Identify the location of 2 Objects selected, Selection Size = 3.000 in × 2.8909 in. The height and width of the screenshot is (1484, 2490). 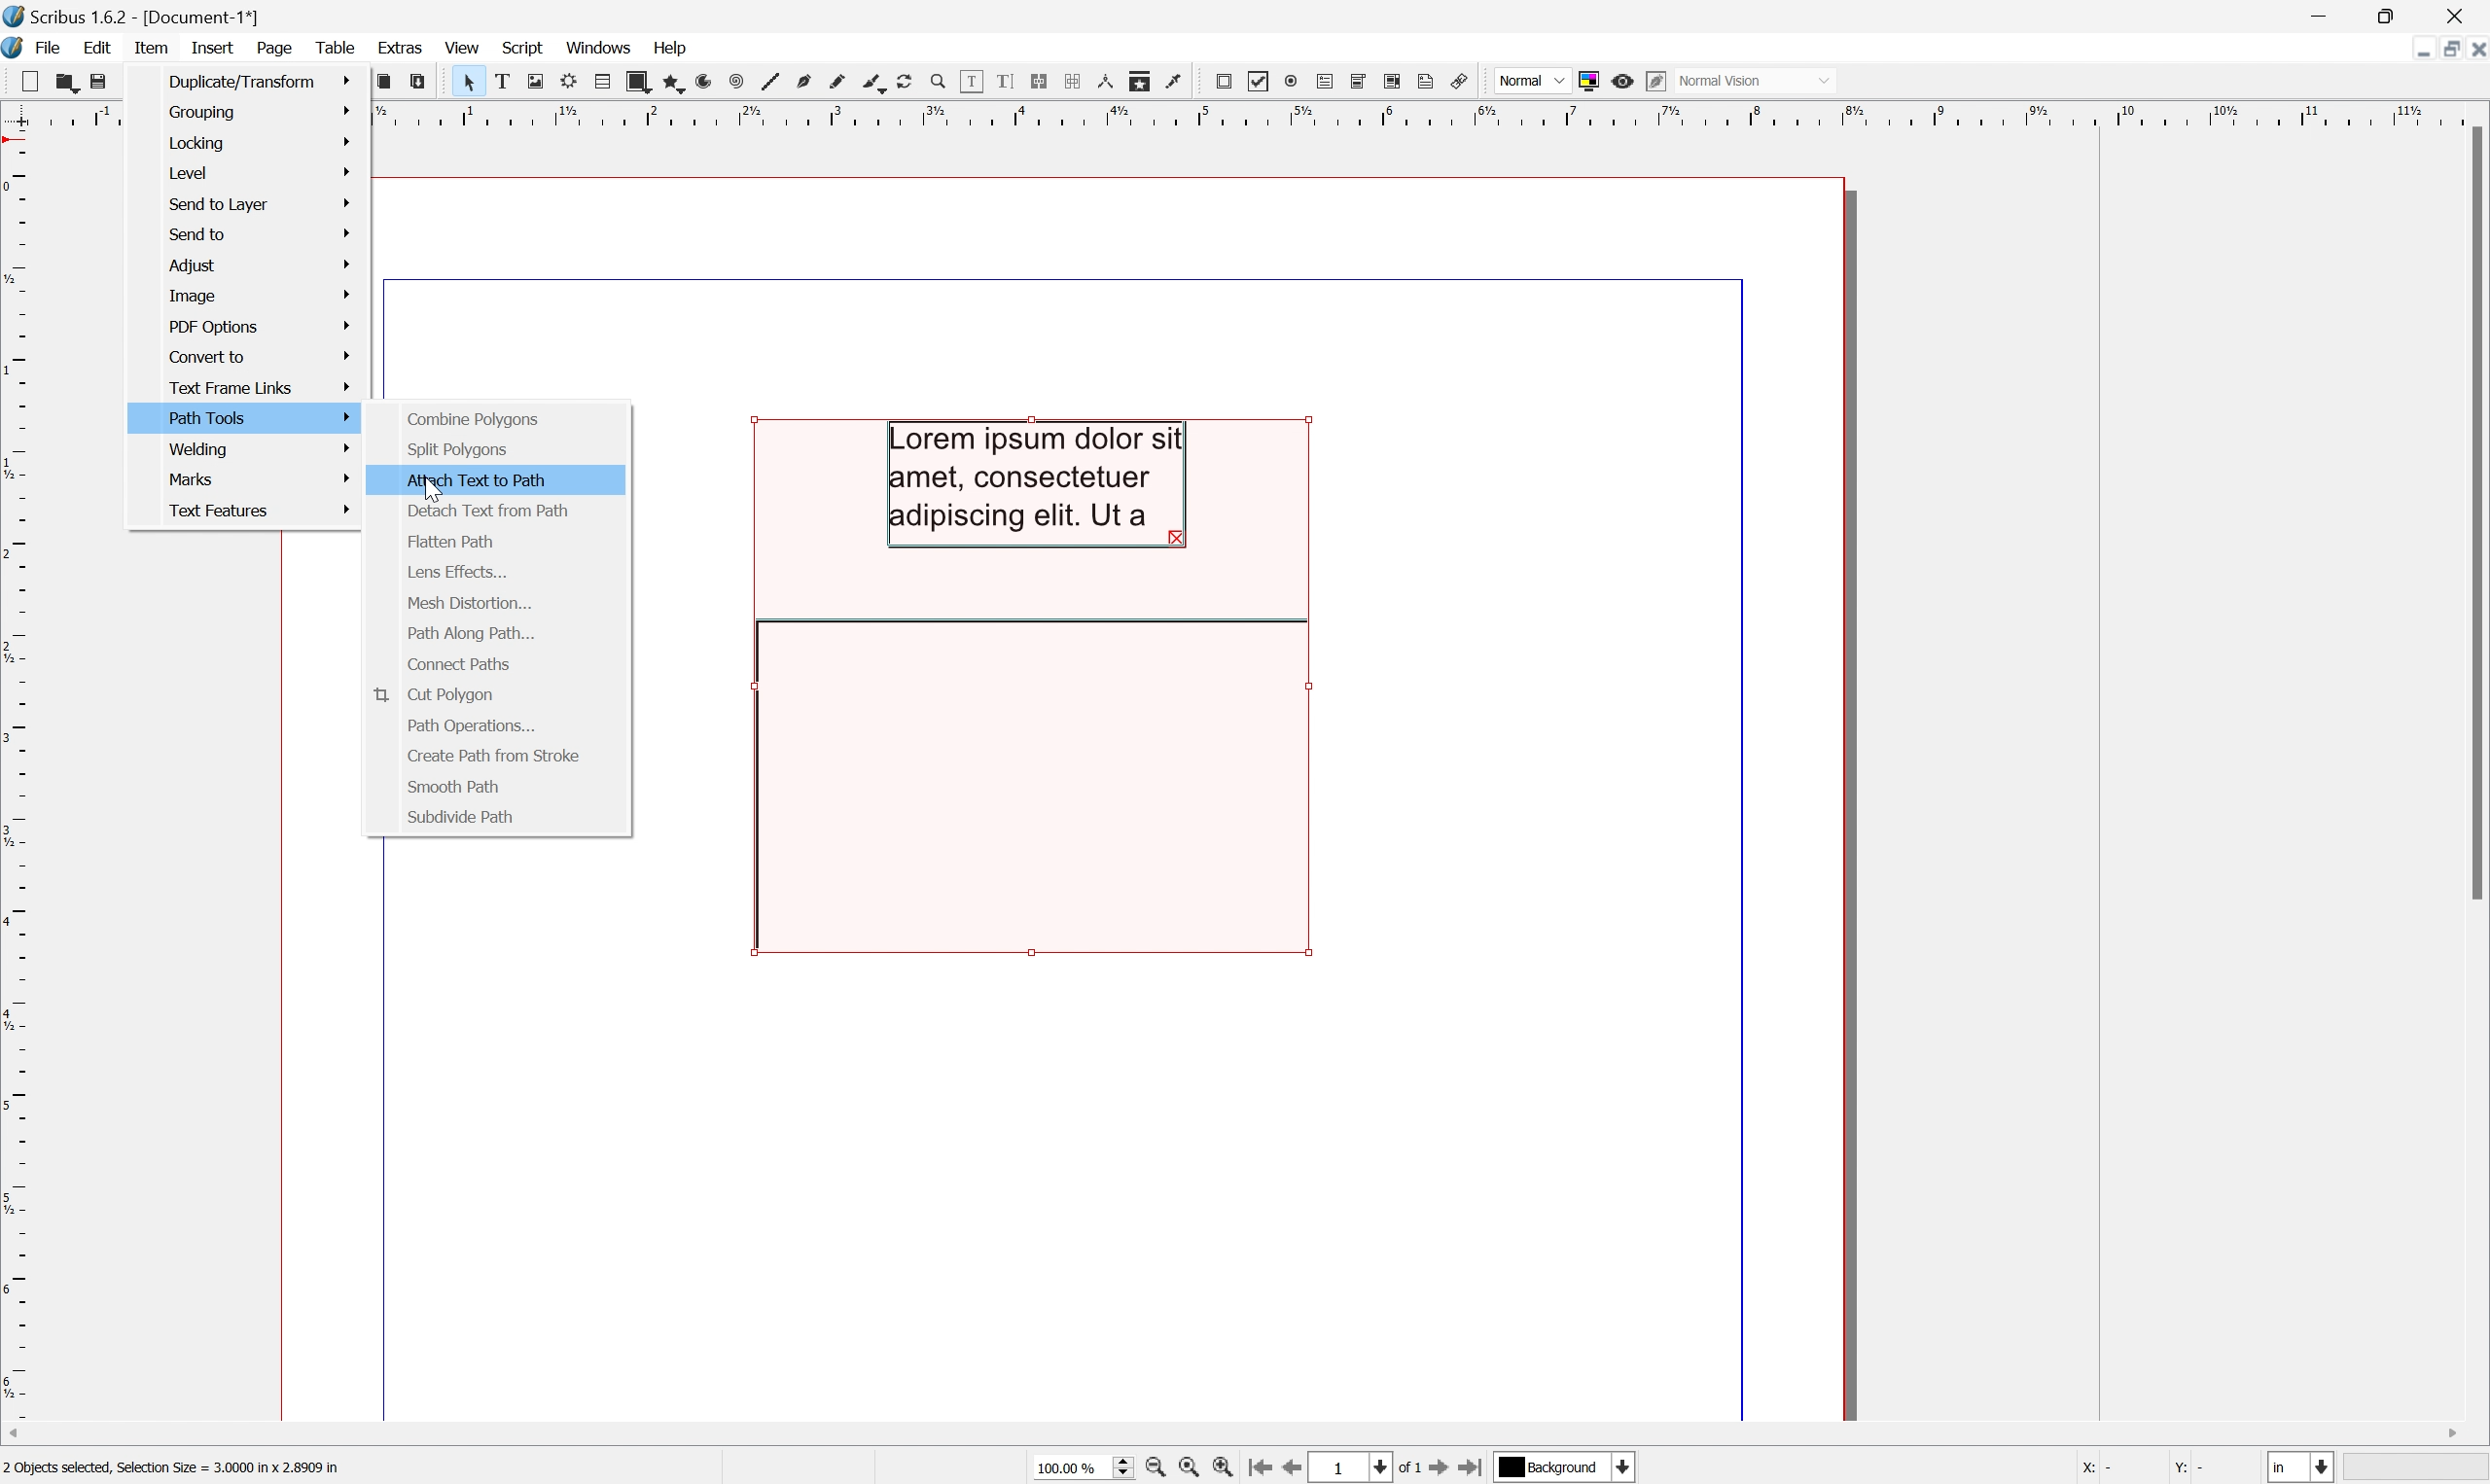
(174, 1469).